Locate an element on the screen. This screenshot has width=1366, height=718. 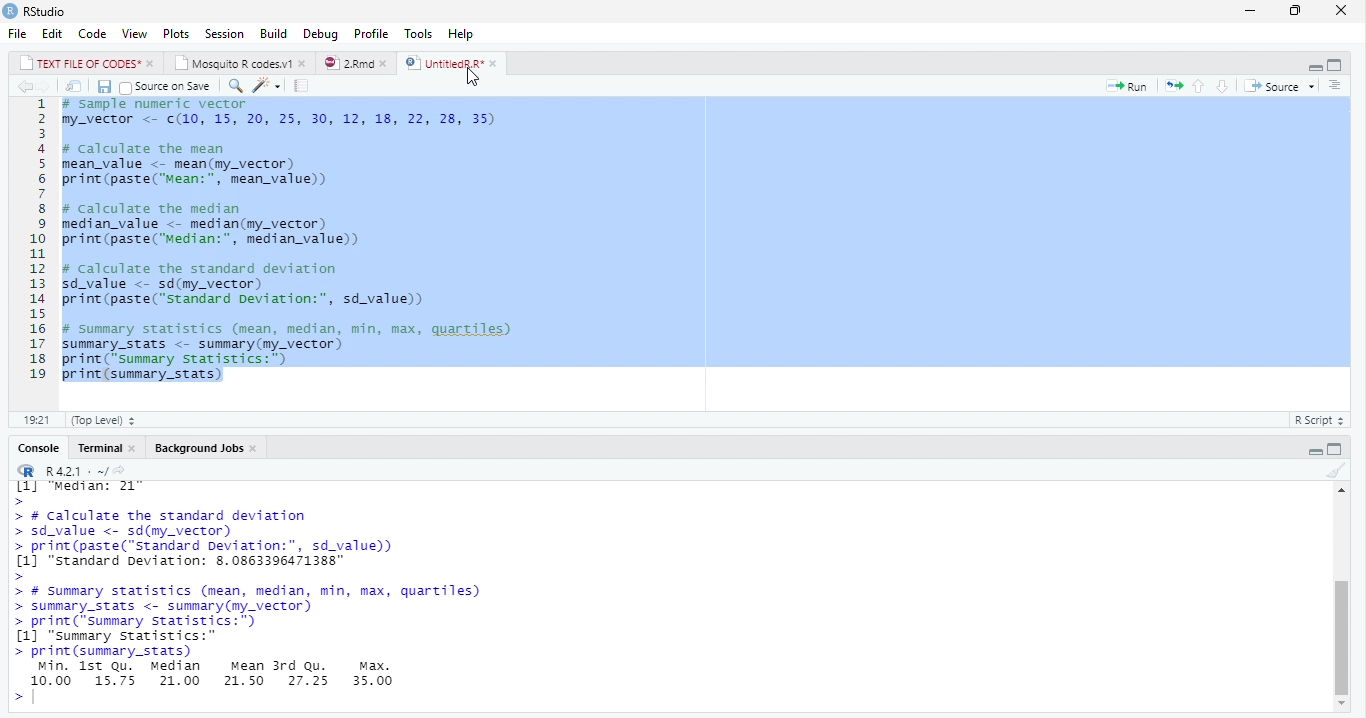
(top level) is located at coordinates (103, 420).